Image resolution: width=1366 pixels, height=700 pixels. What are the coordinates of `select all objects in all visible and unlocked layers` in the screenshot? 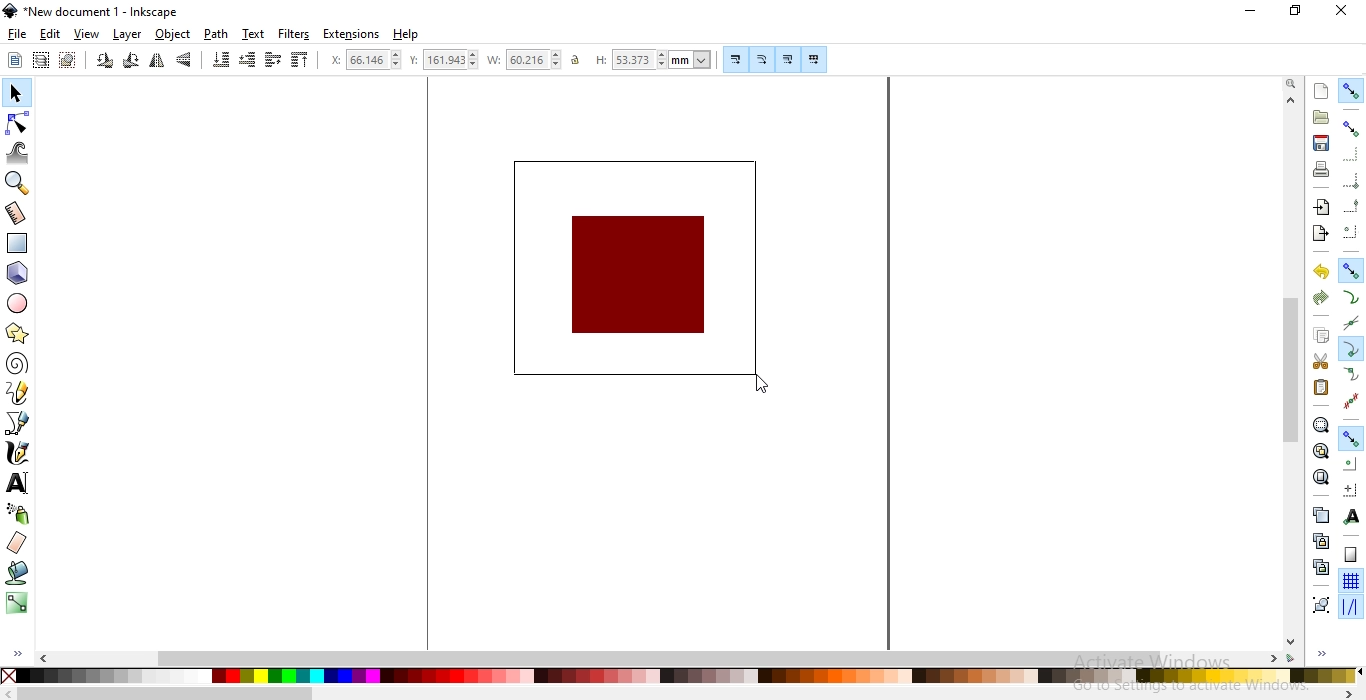 It's located at (40, 62).